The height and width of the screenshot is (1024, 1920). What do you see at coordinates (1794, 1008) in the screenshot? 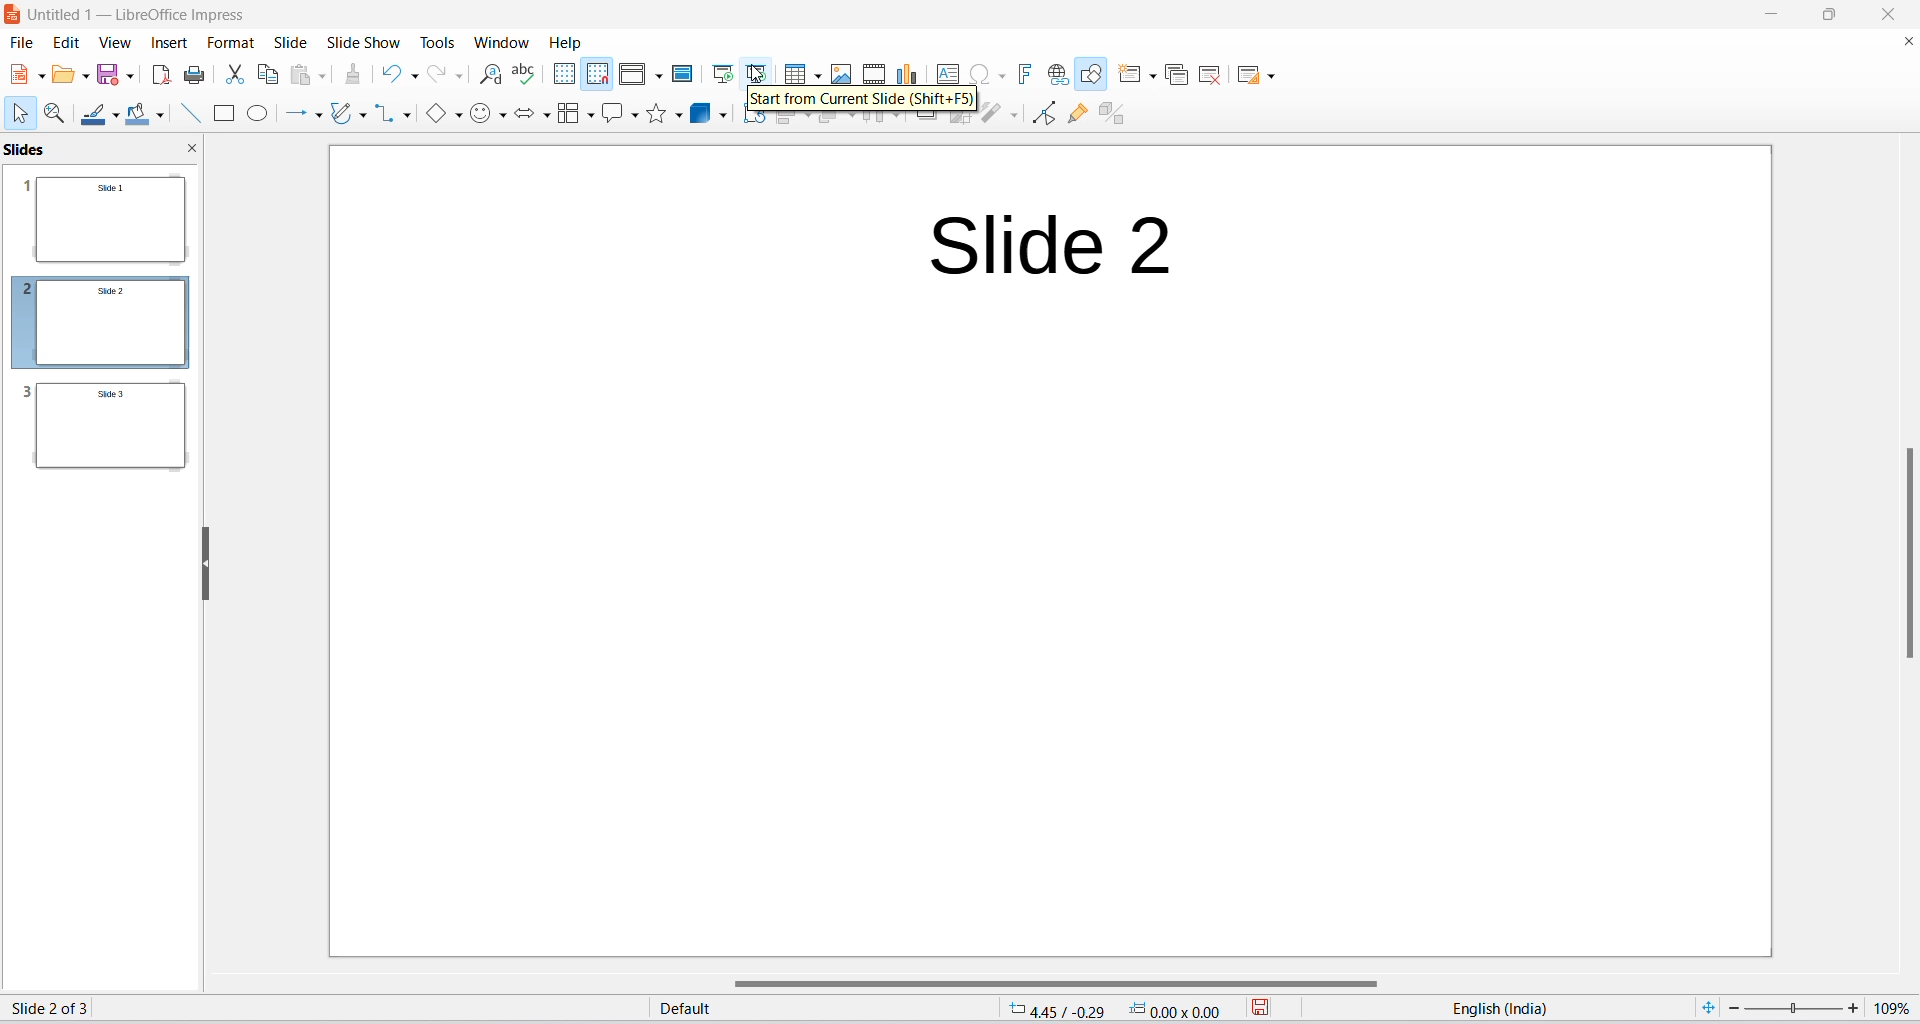
I see `zoom slider` at bounding box center [1794, 1008].